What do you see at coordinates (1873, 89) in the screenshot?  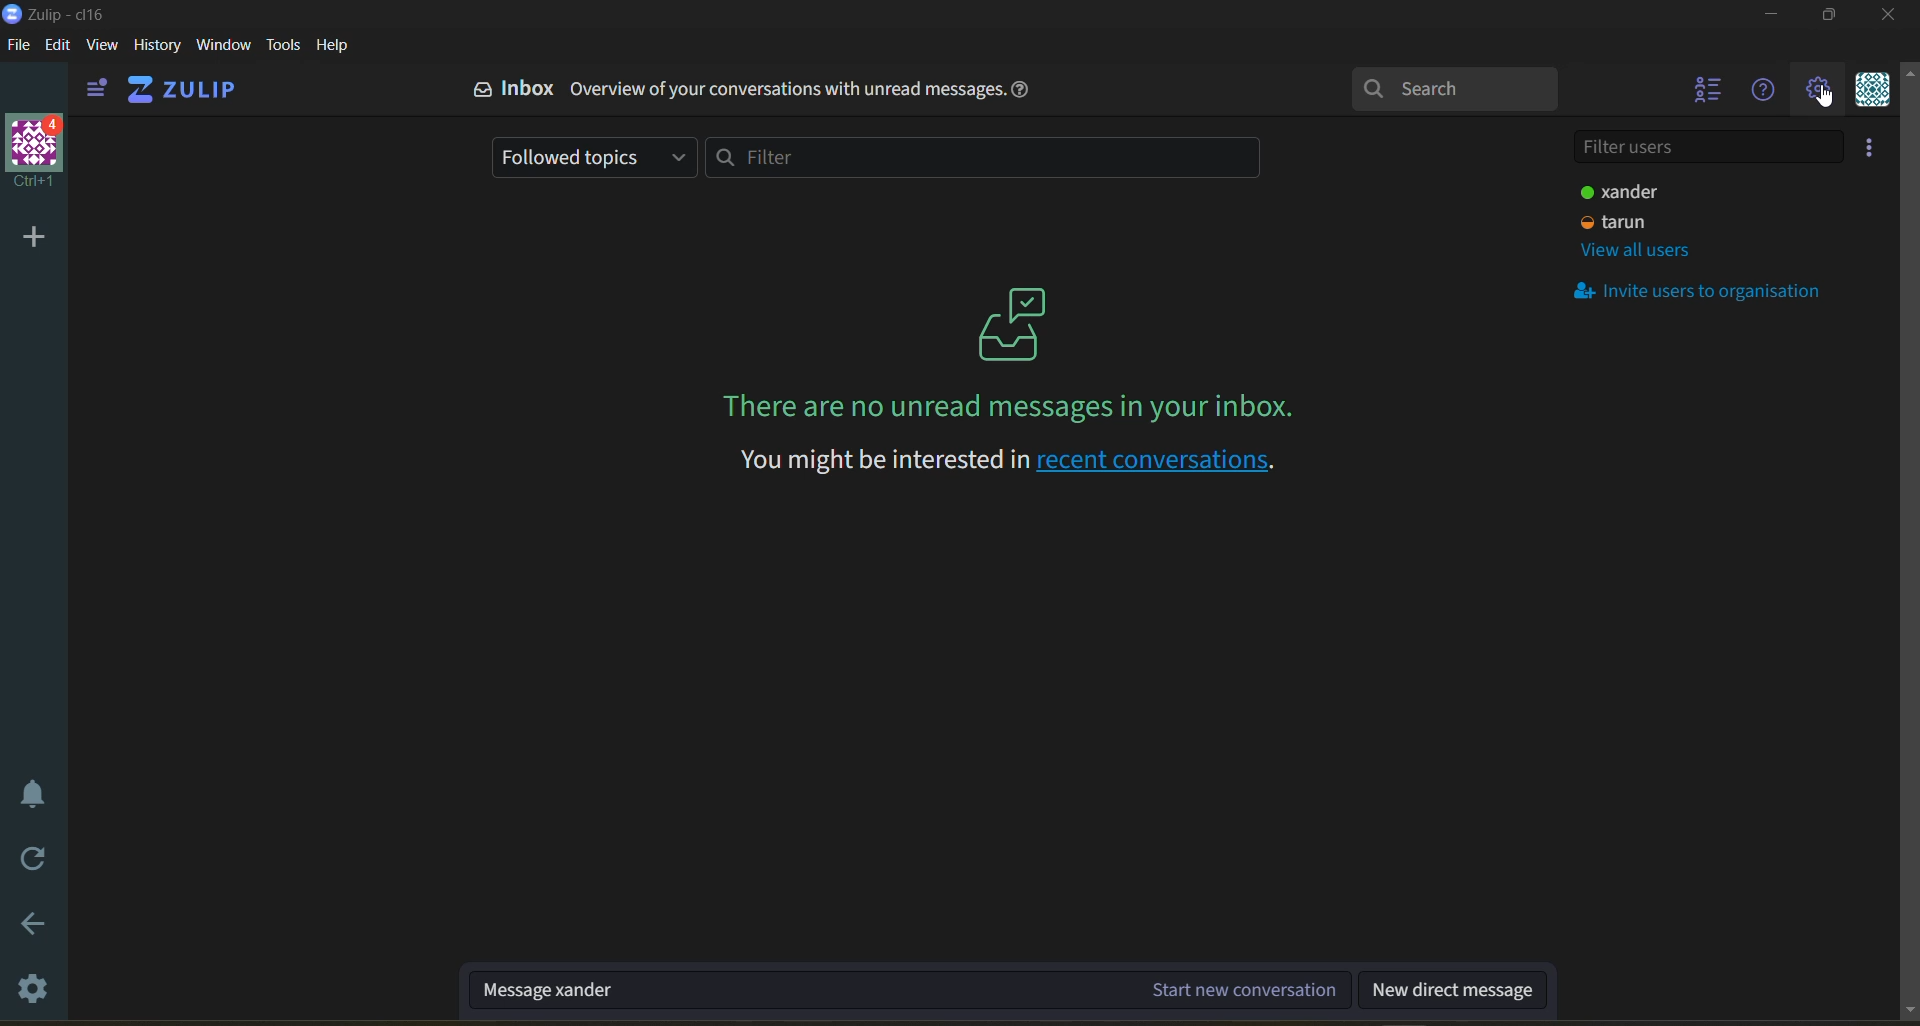 I see `personal menu` at bounding box center [1873, 89].